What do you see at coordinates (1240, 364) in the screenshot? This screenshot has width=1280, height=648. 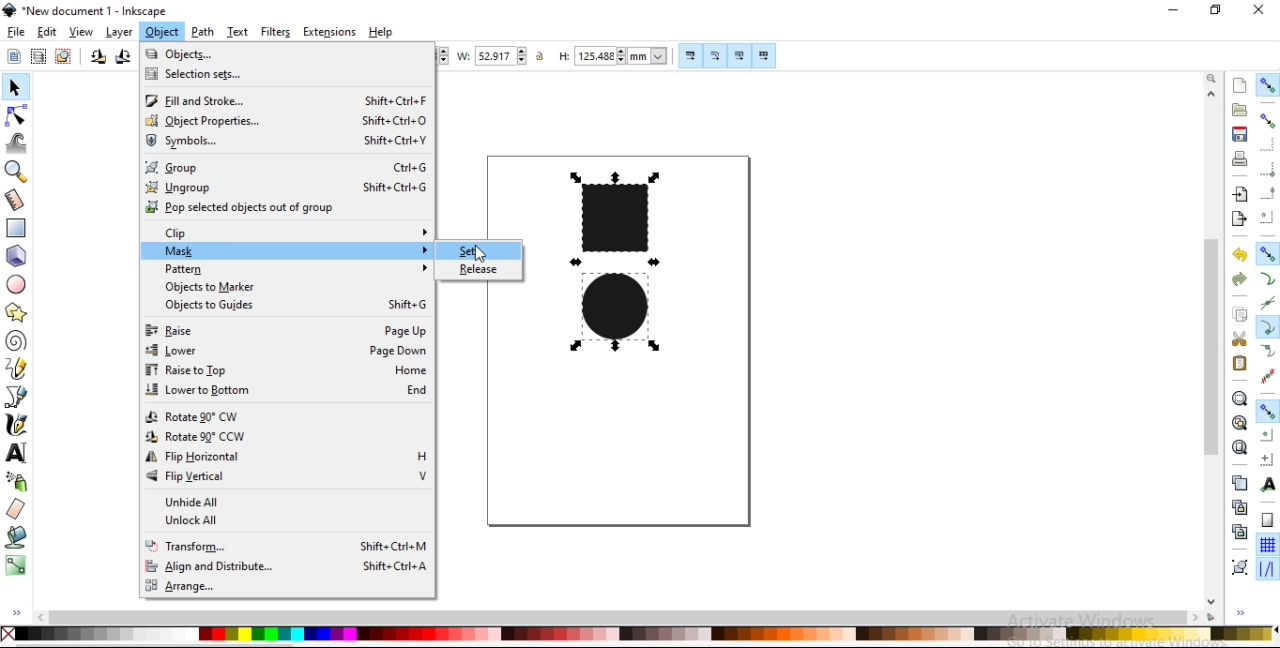 I see `paste` at bounding box center [1240, 364].